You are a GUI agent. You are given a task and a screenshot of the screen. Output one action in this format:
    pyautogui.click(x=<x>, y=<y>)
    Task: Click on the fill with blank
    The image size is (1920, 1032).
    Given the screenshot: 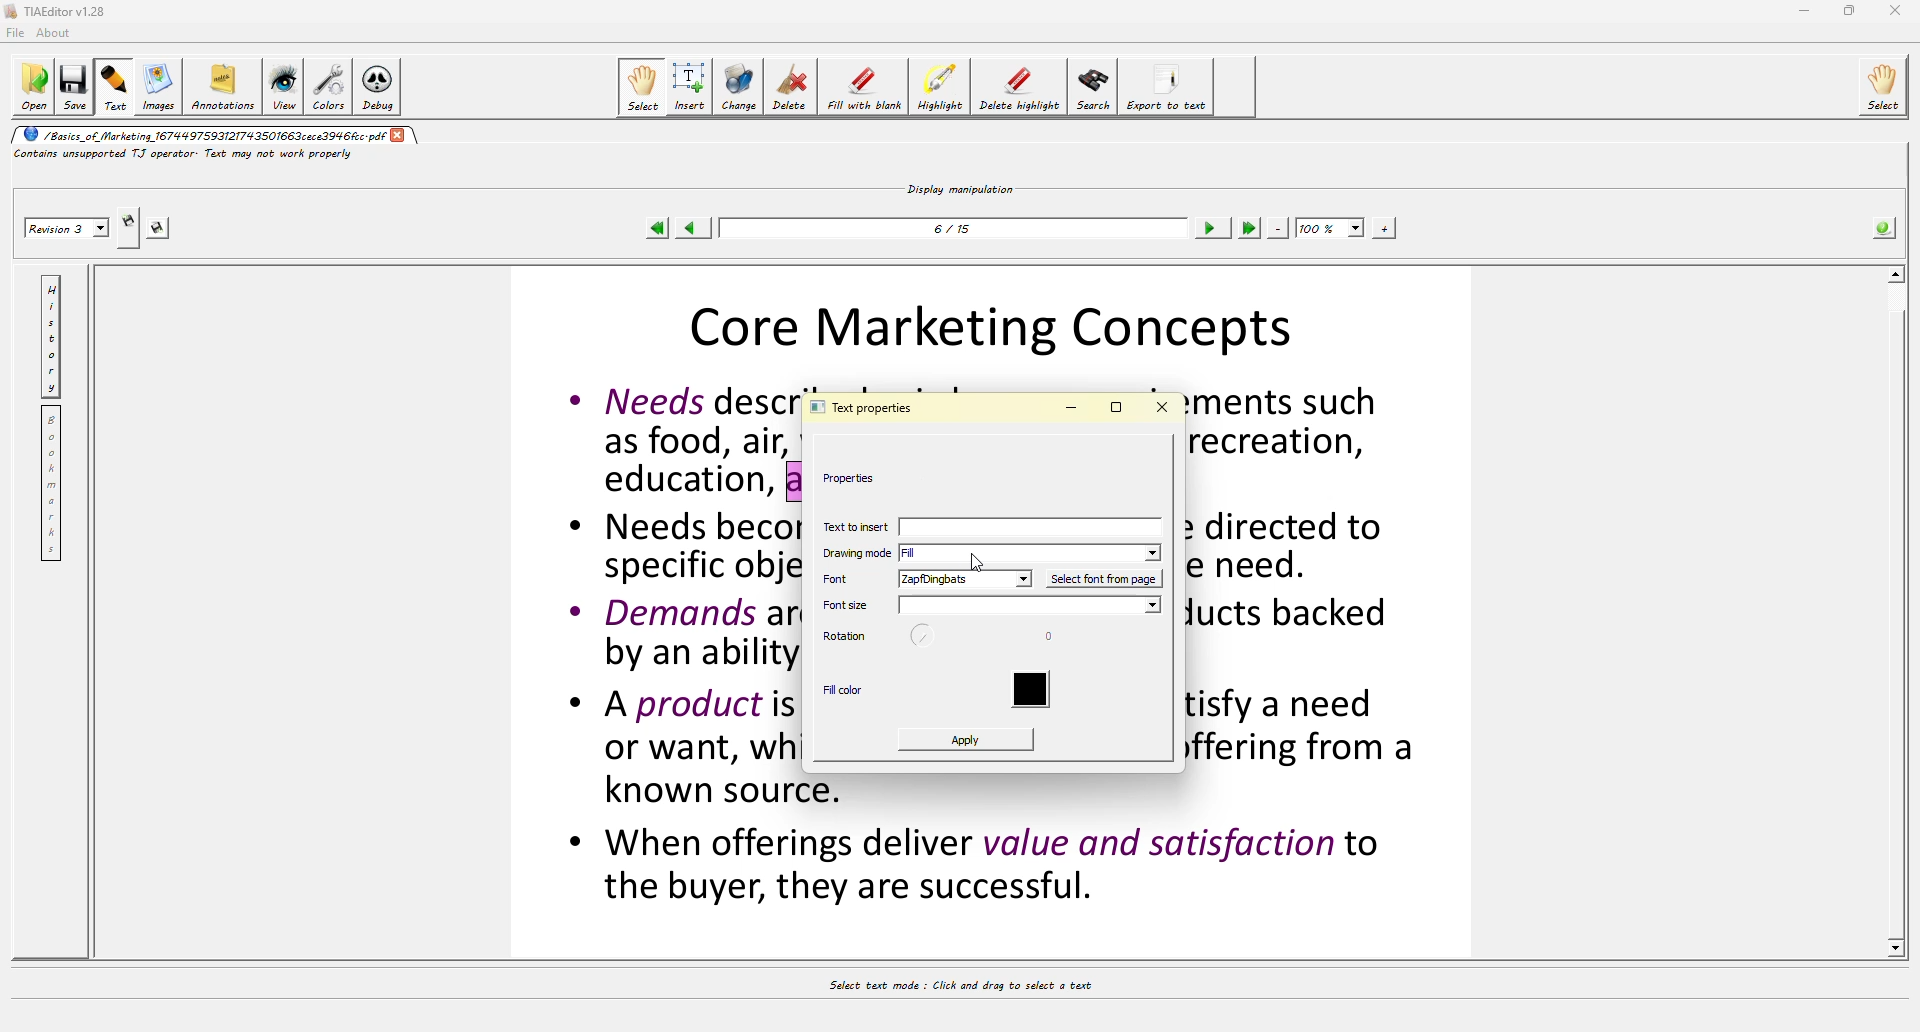 What is the action you would take?
    pyautogui.click(x=861, y=90)
    